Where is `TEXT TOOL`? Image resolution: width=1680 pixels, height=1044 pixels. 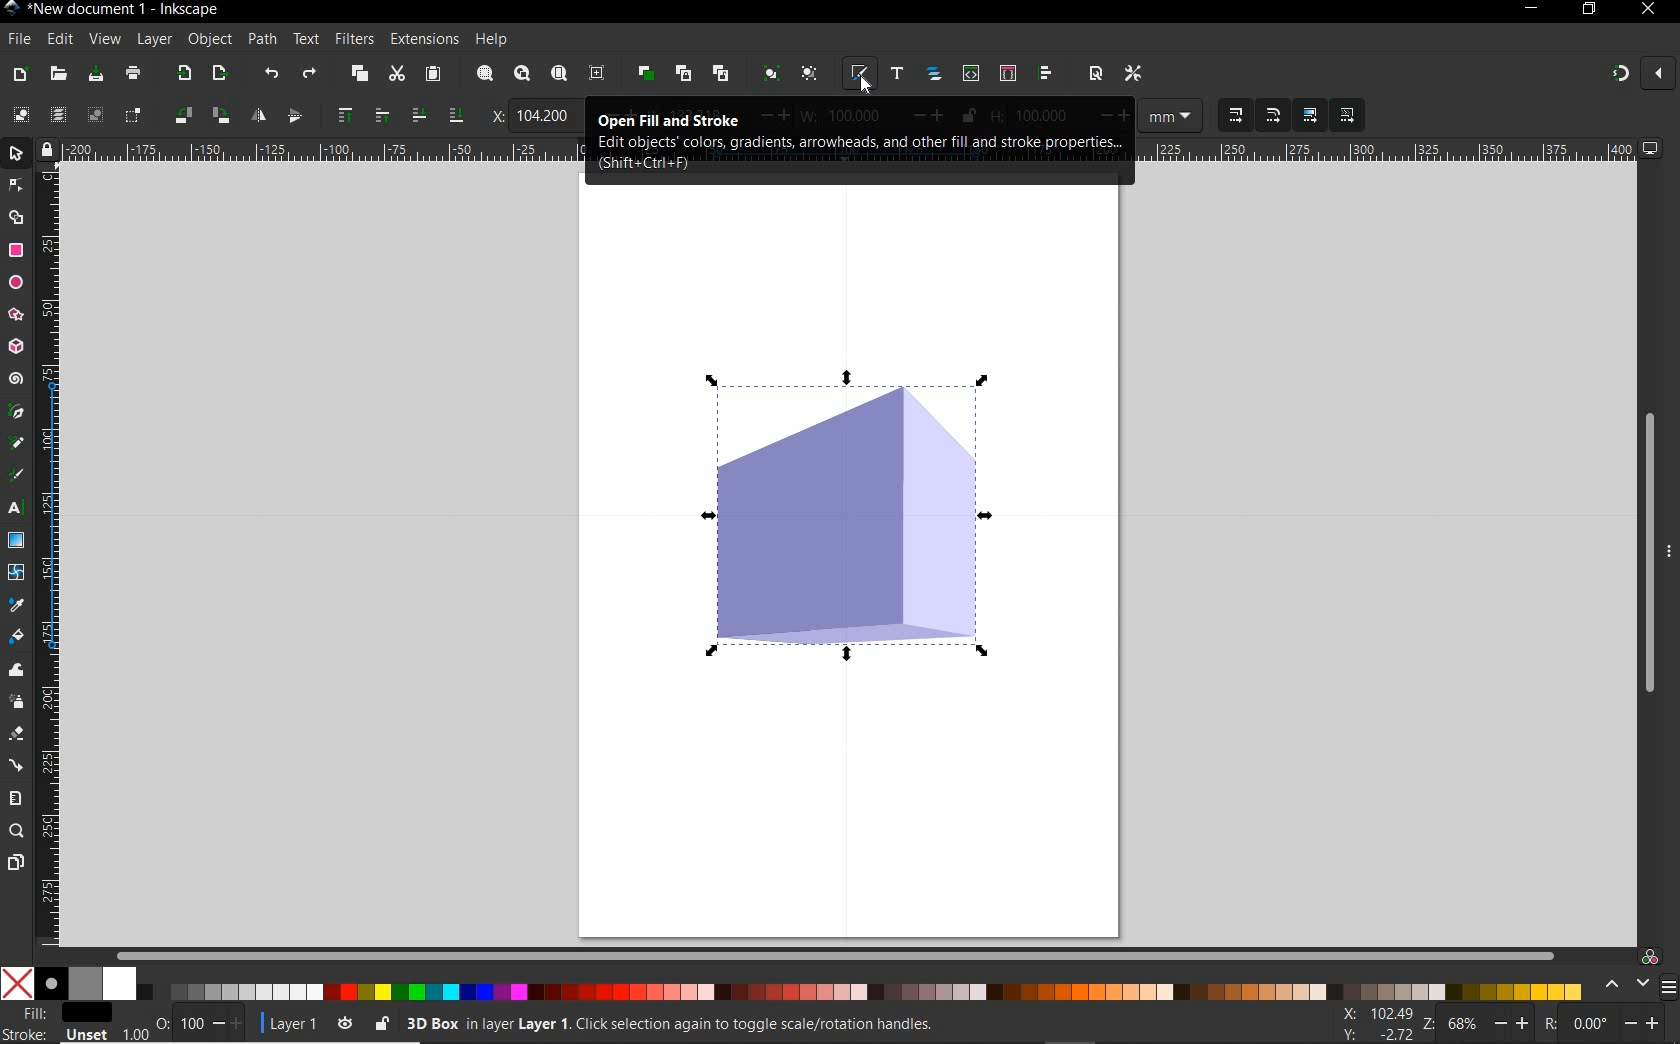
TEXT TOOL is located at coordinates (14, 511).